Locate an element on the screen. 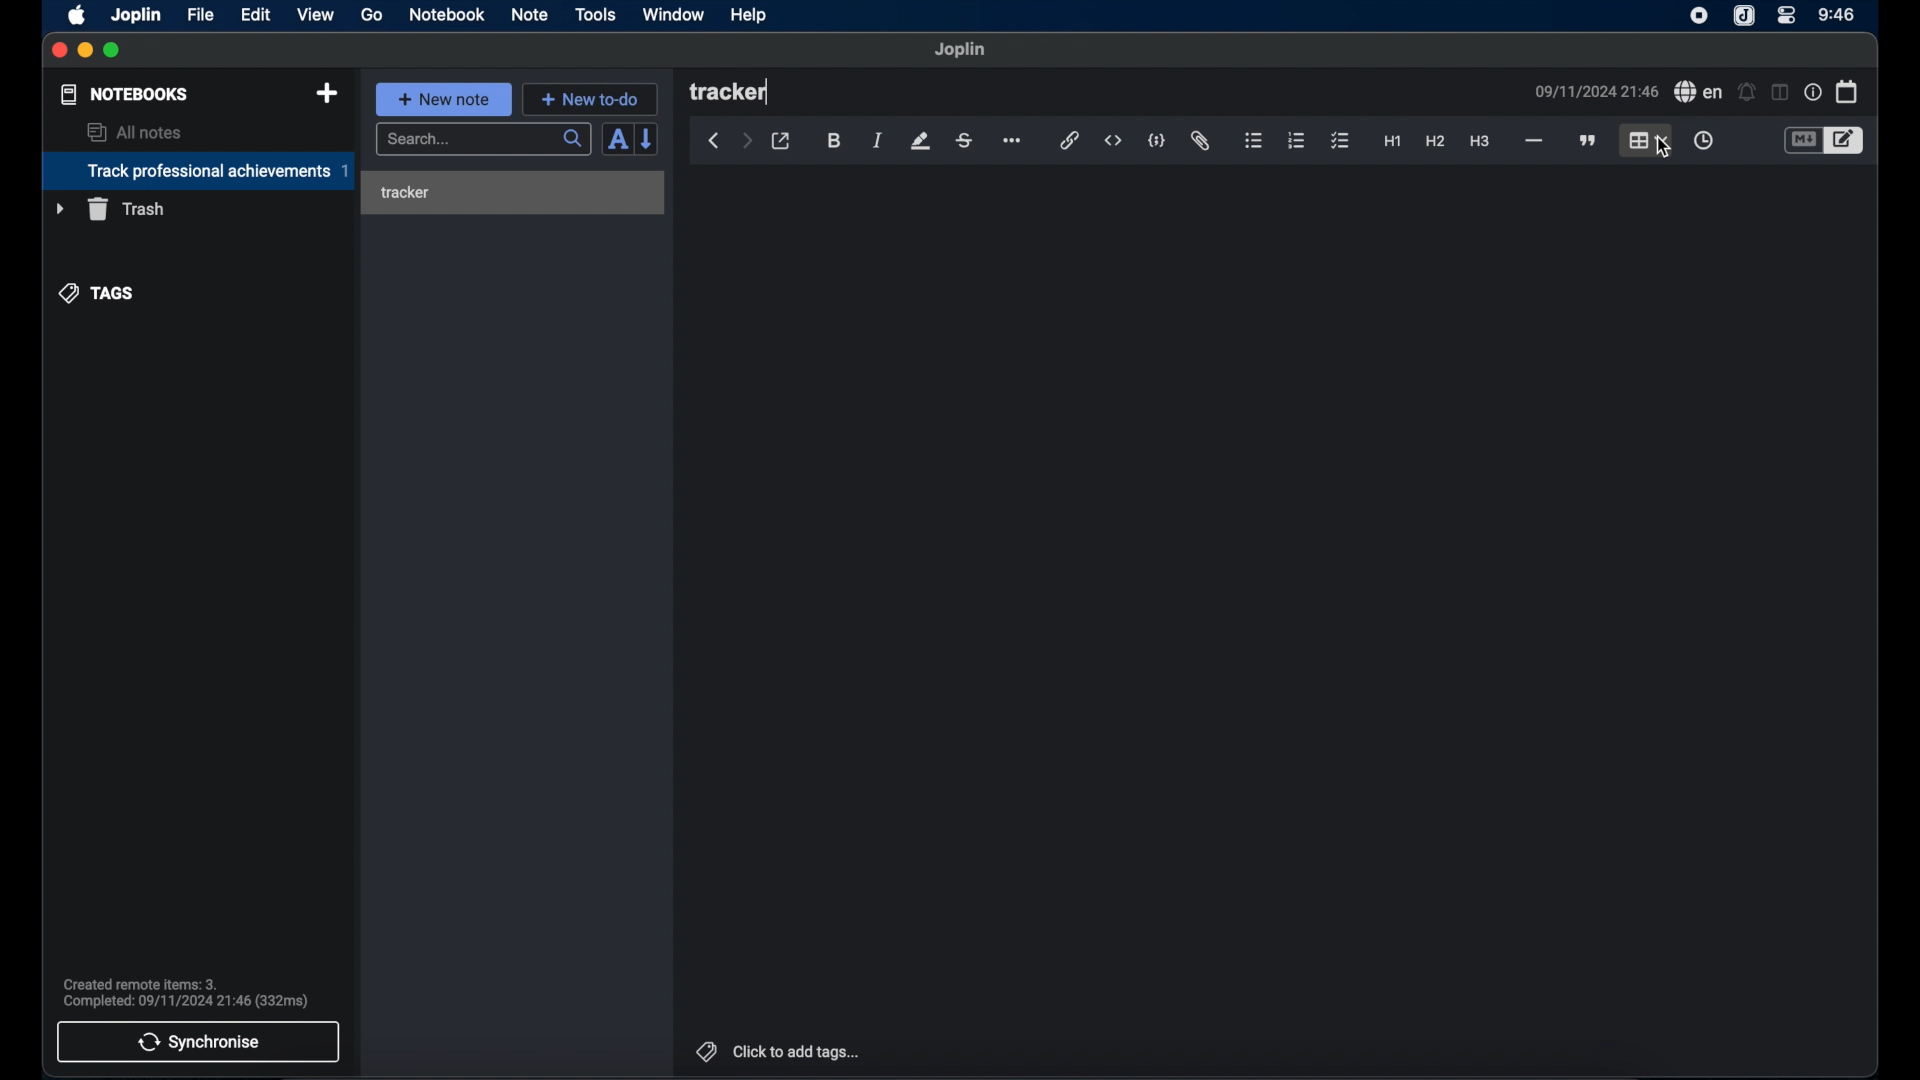 Image resolution: width=1920 pixels, height=1080 pixels. trash is located at coordinates (110, 209).